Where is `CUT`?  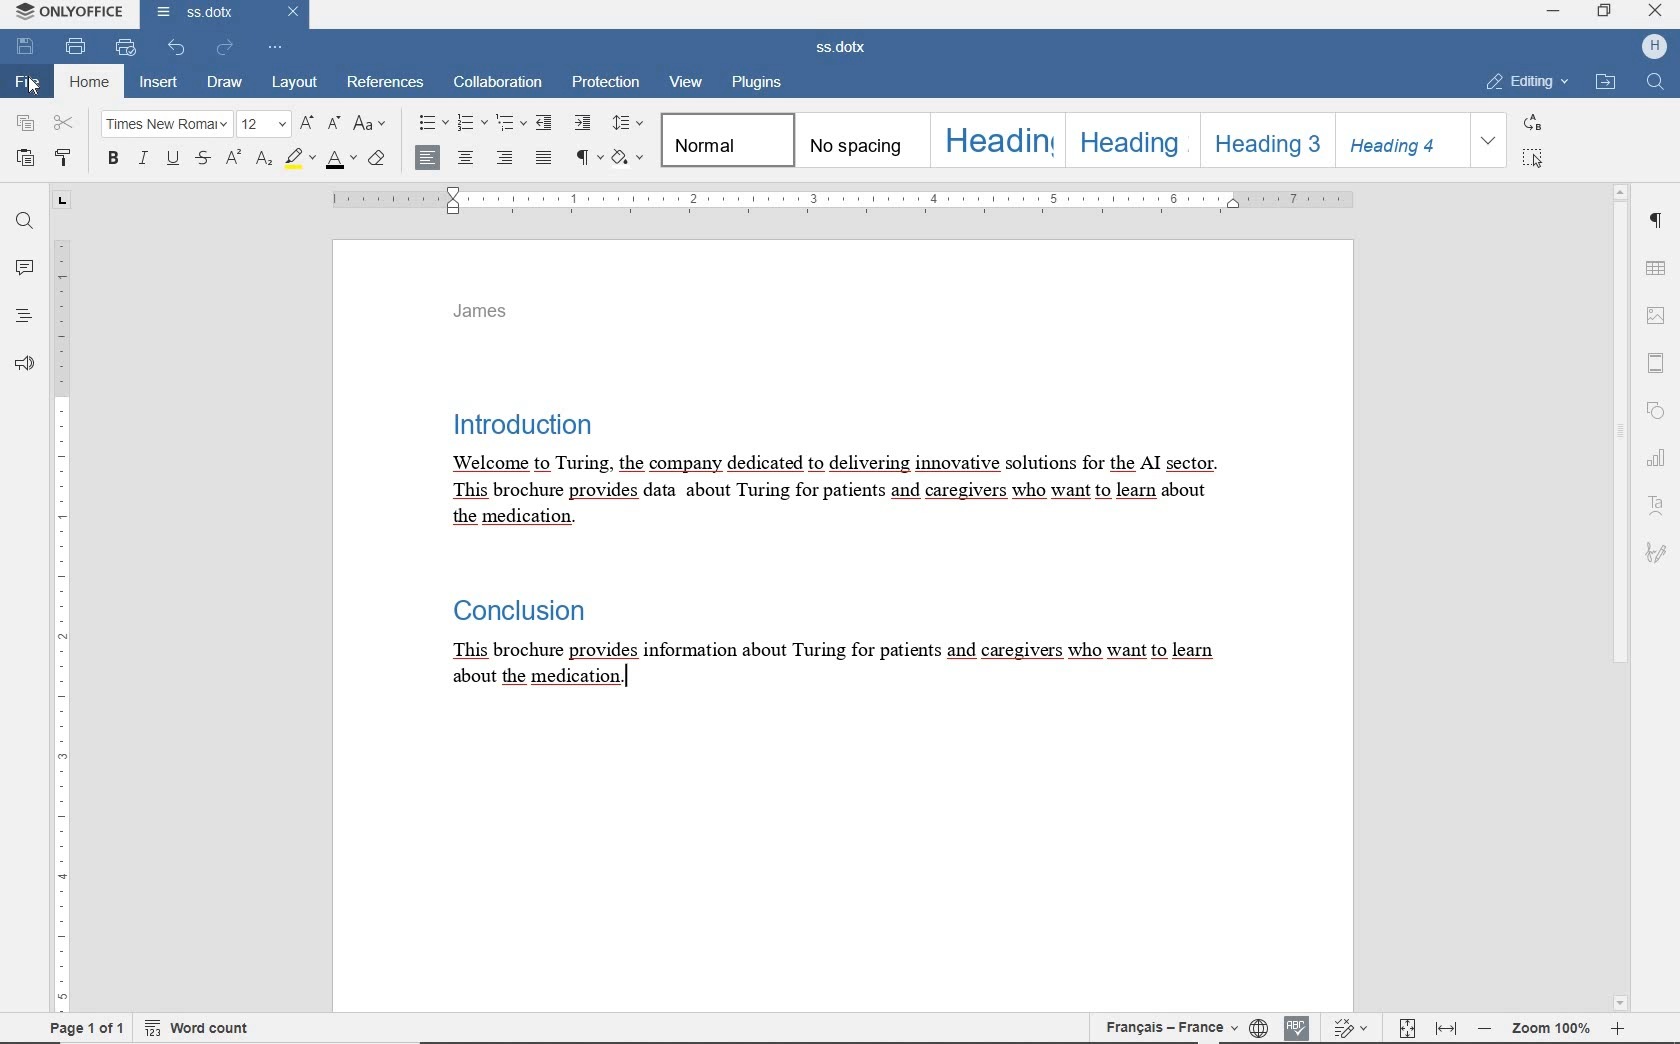 CUT is located at coordinates (64, 125).